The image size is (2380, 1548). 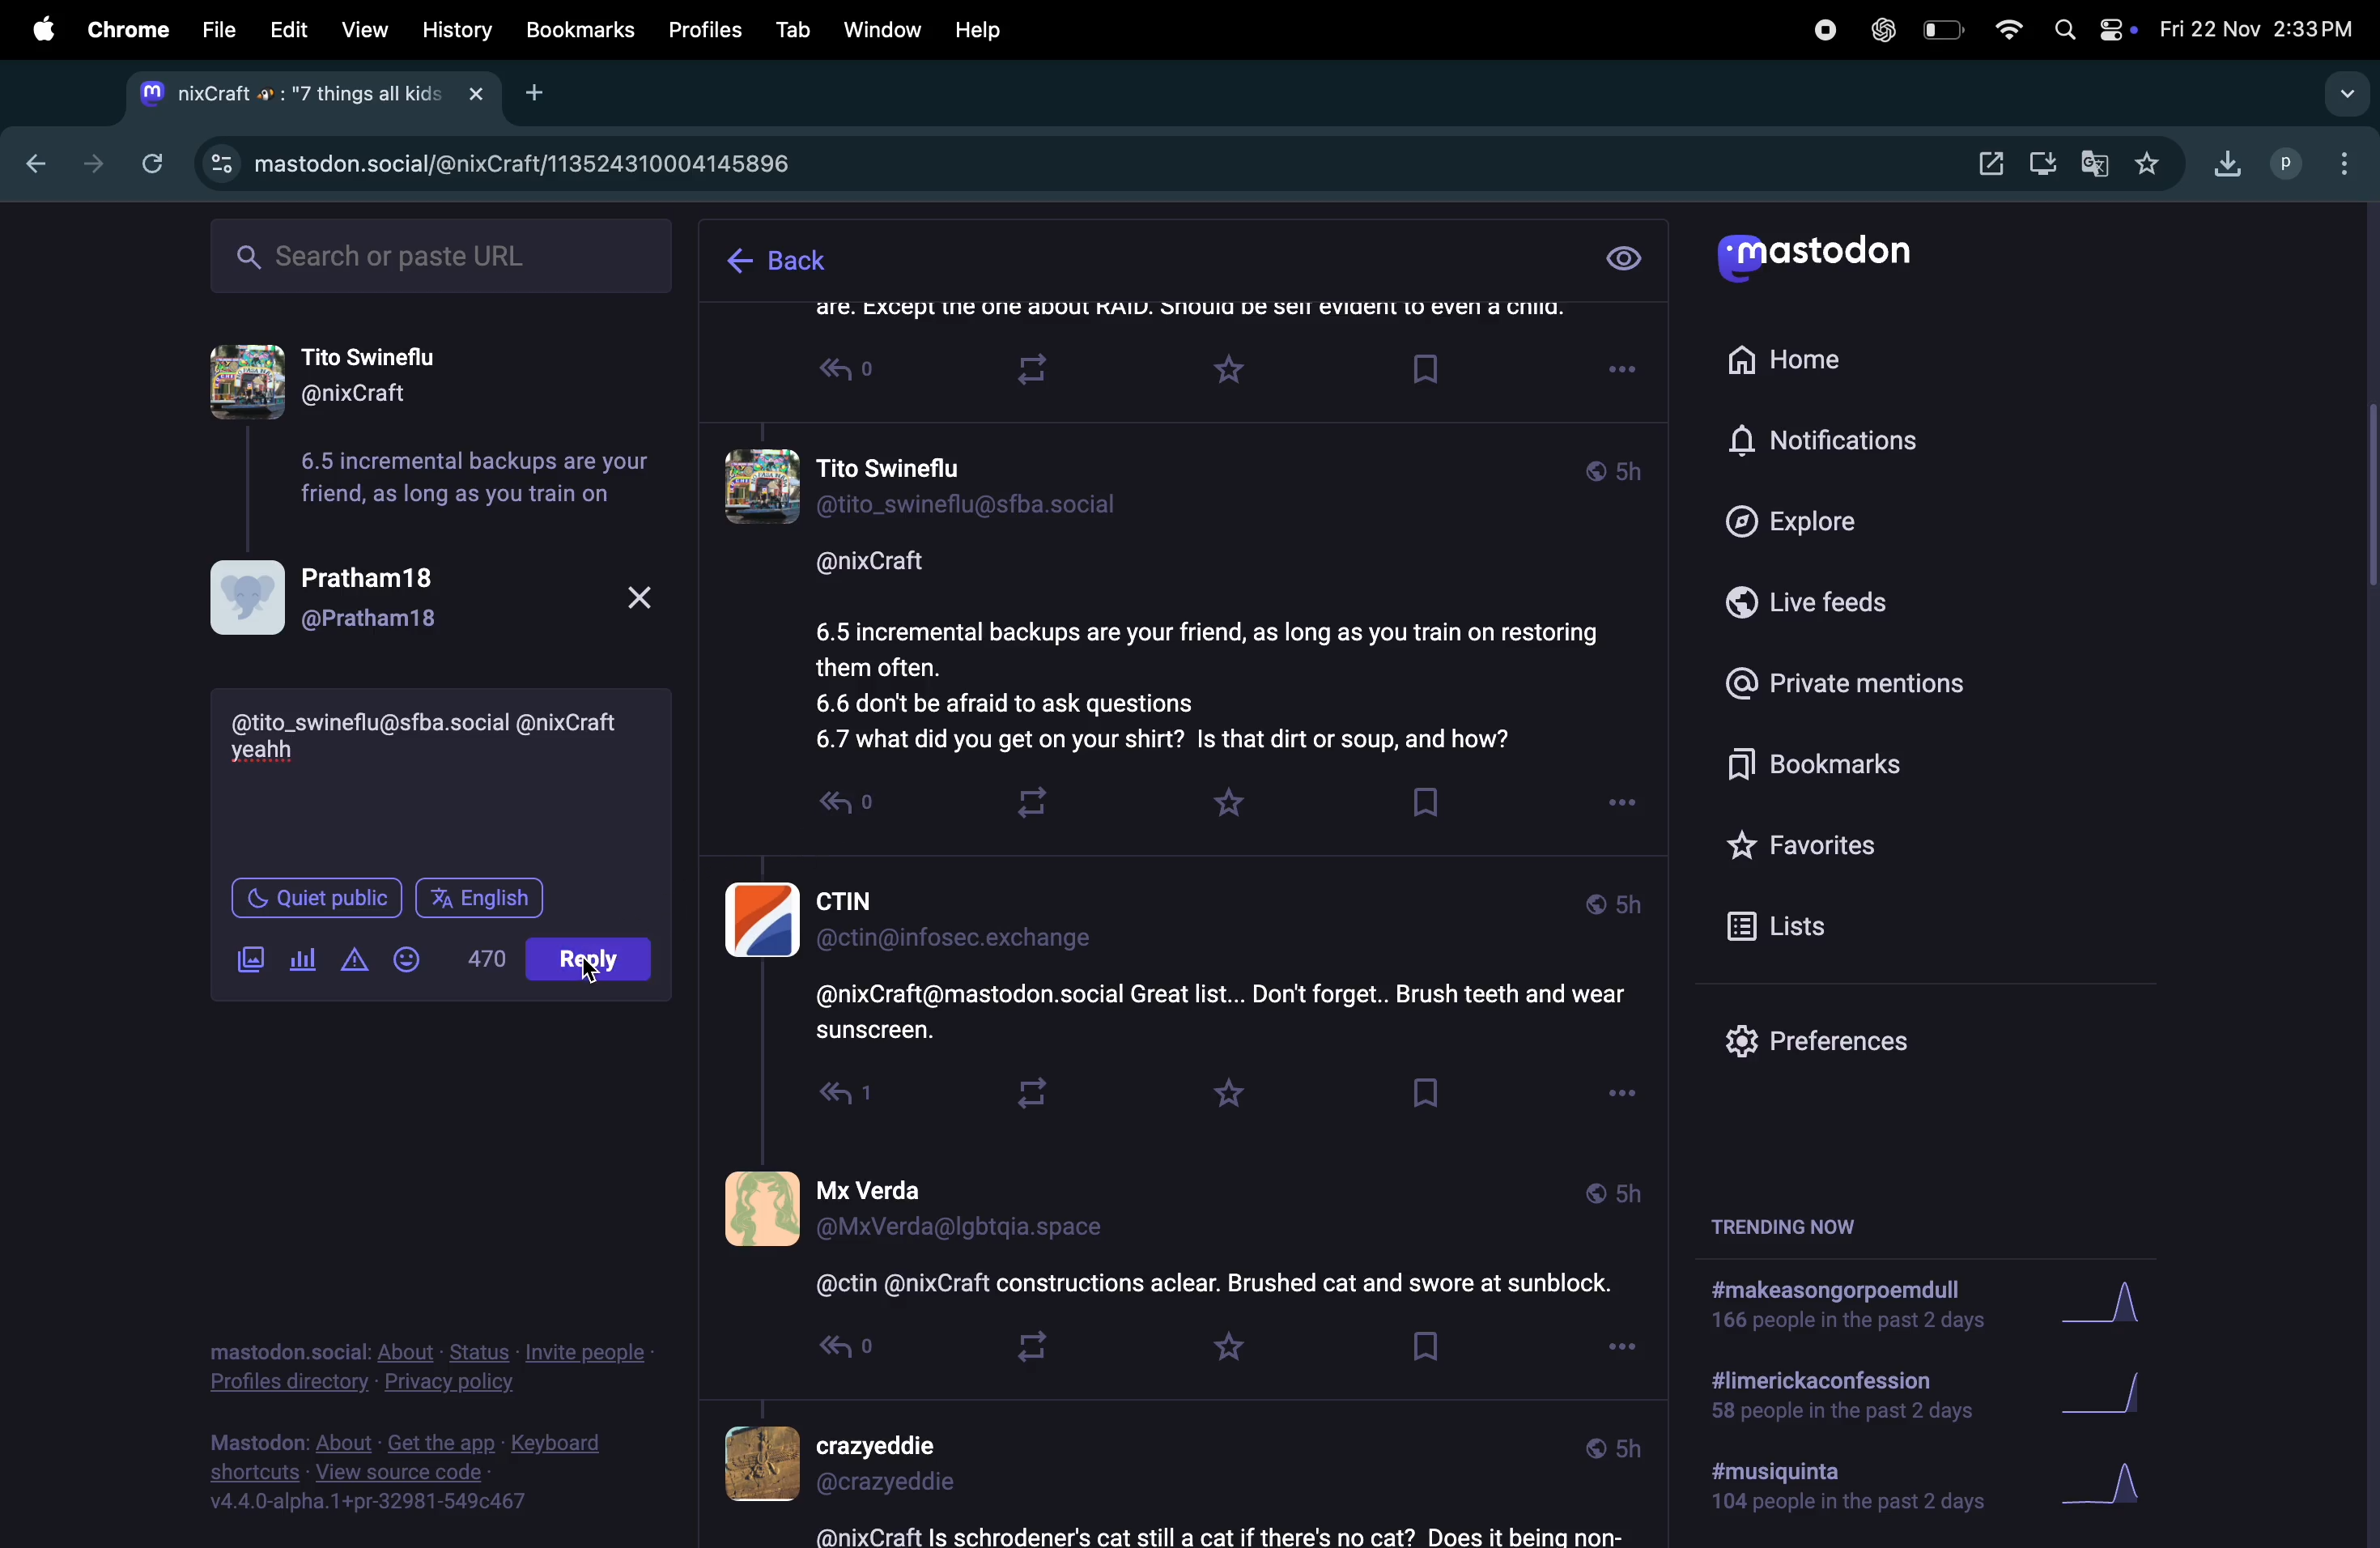 What do you see at coordinates (1235, 371) in the screenshot?
I see `Favourite` at bounding box center [1235, 371].